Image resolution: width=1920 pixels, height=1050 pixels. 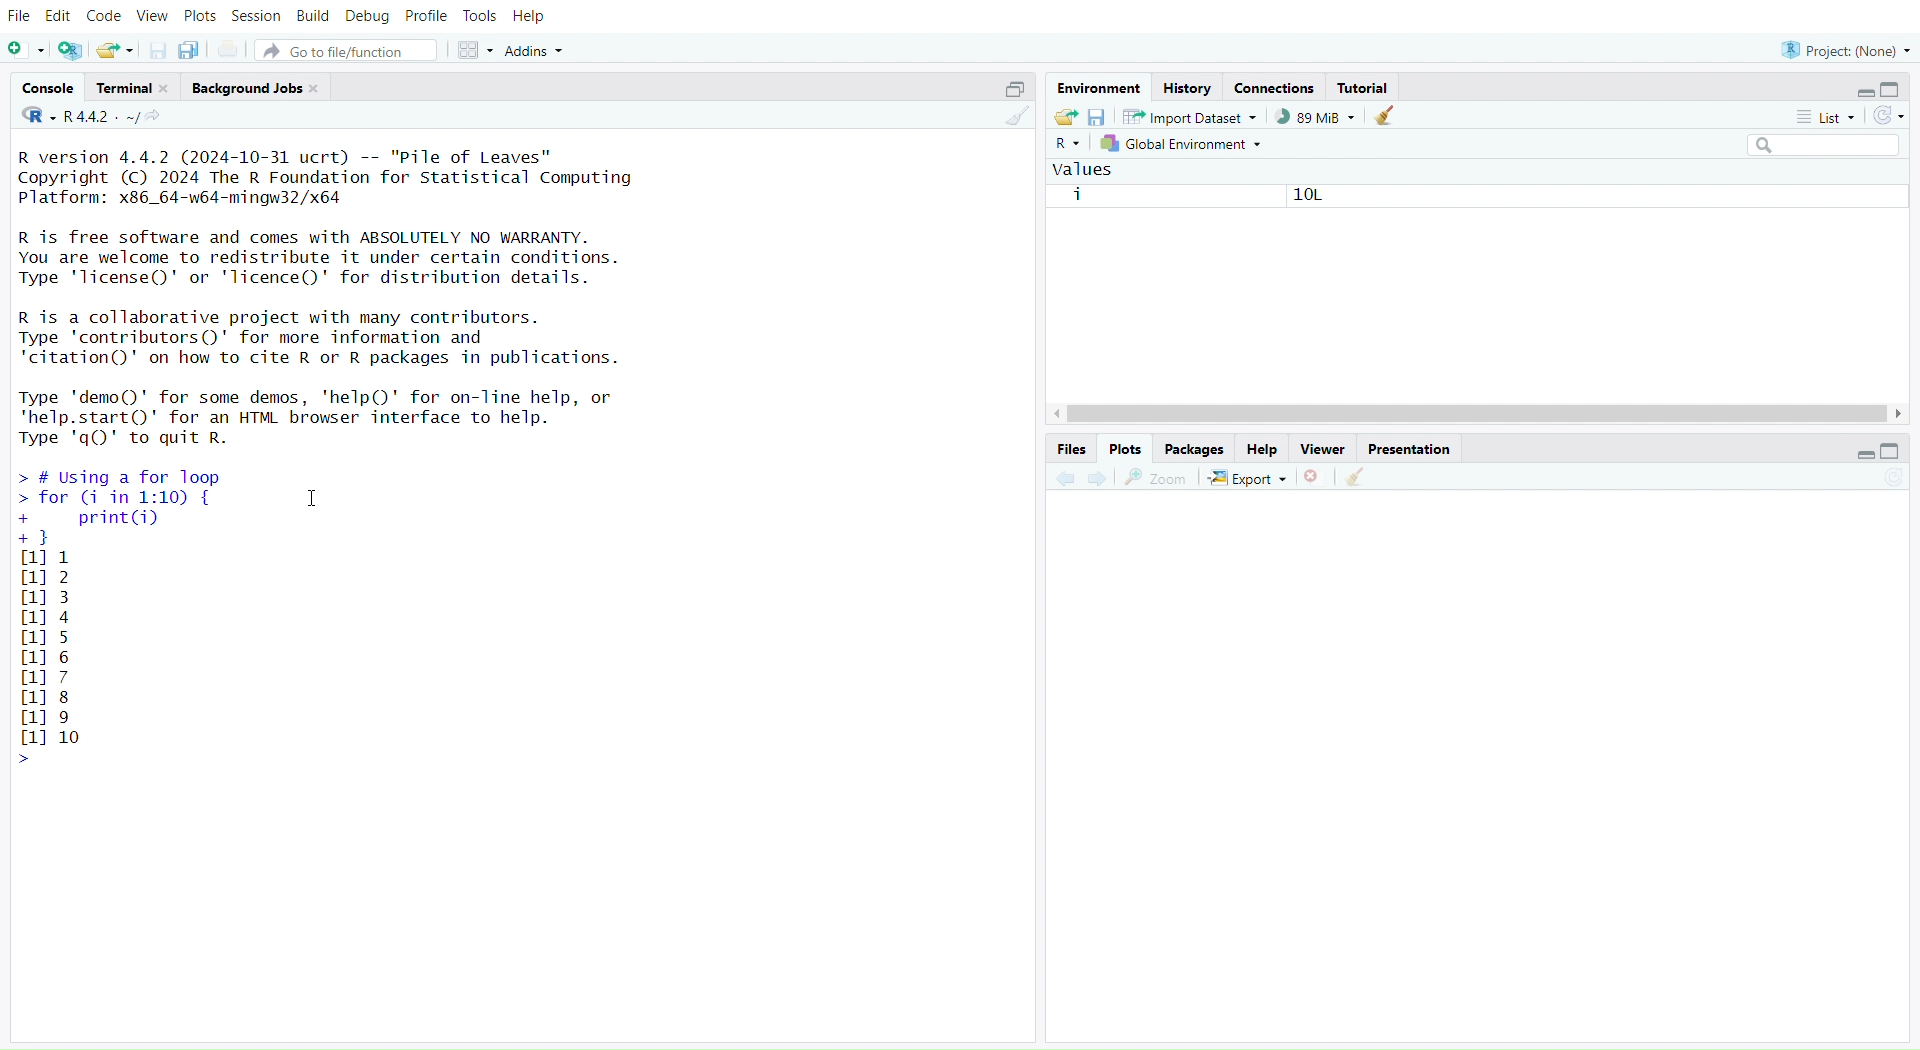 What do you see at coordinates (1099, 90) in the screenshot?
I see `environment` at bounding box center [1099, 90].